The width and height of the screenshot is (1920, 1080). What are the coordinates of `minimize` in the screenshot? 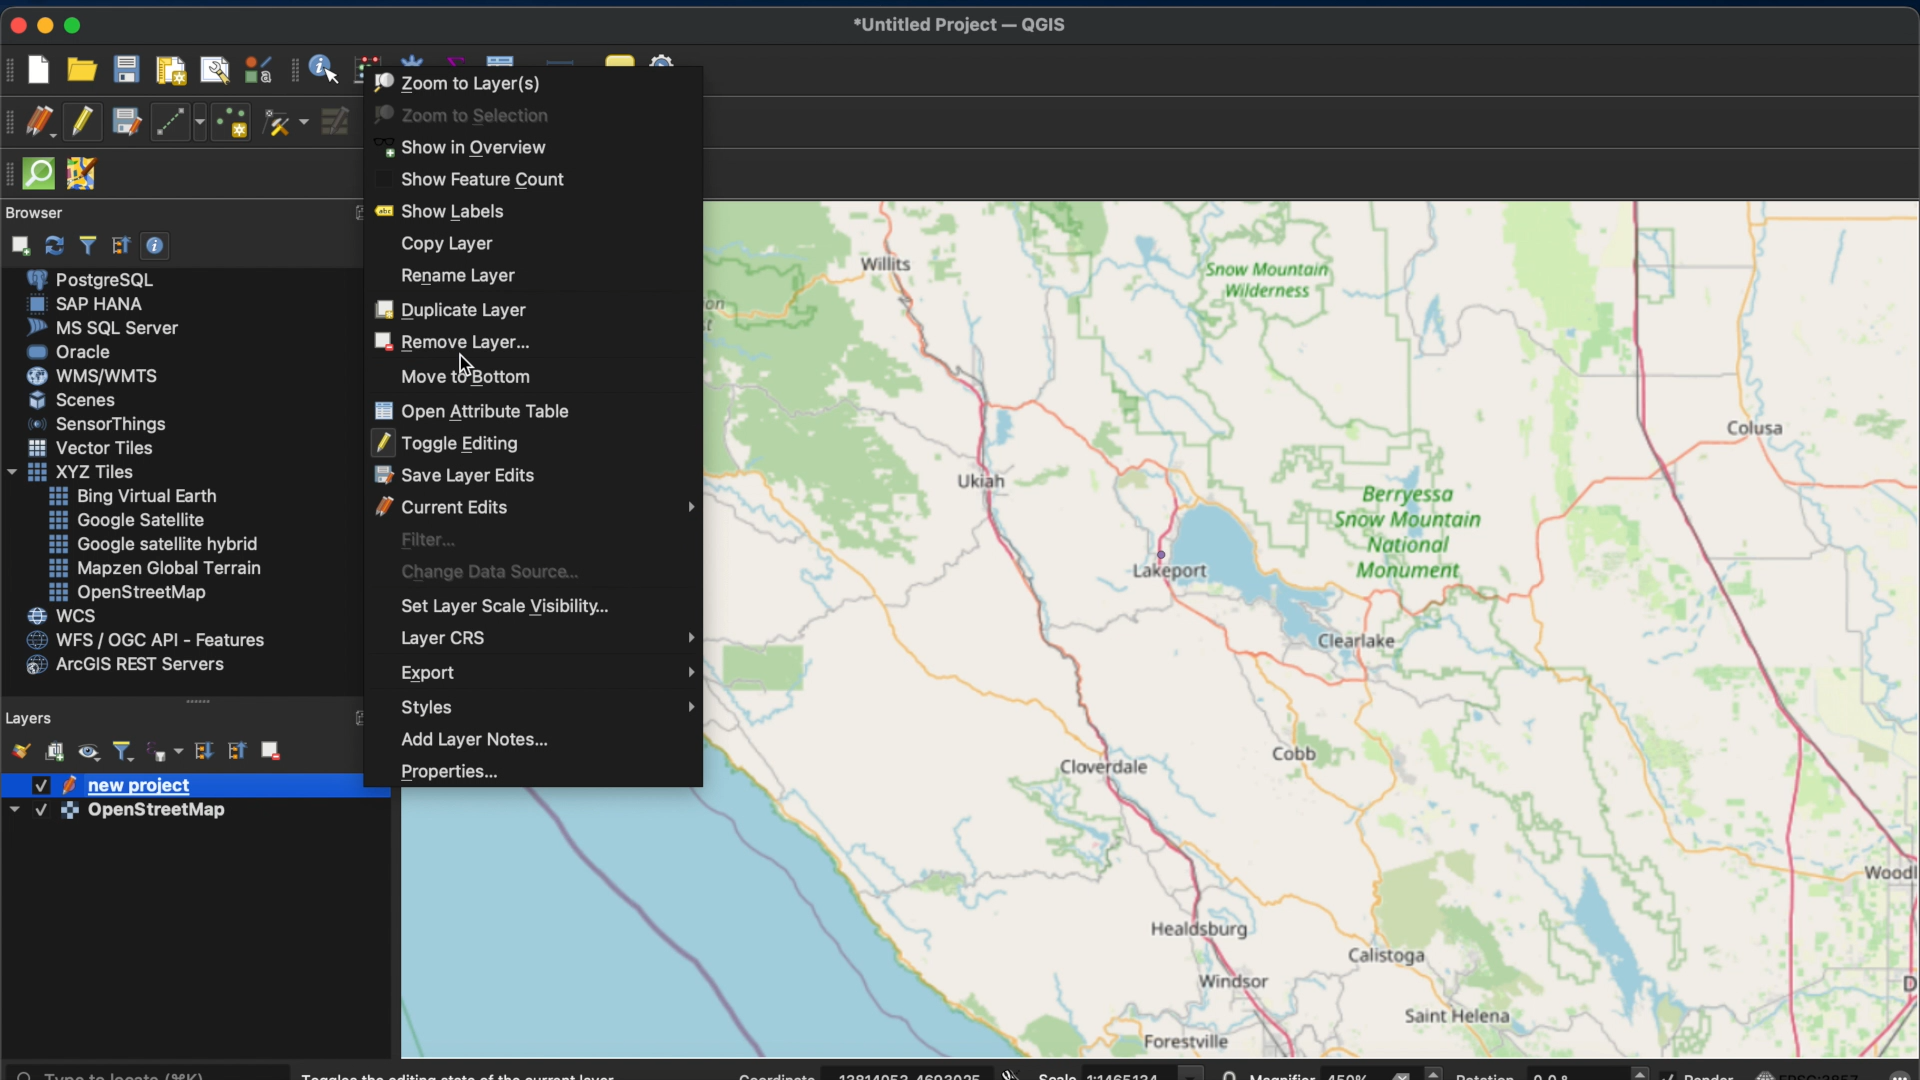 It's located at (47, 25).